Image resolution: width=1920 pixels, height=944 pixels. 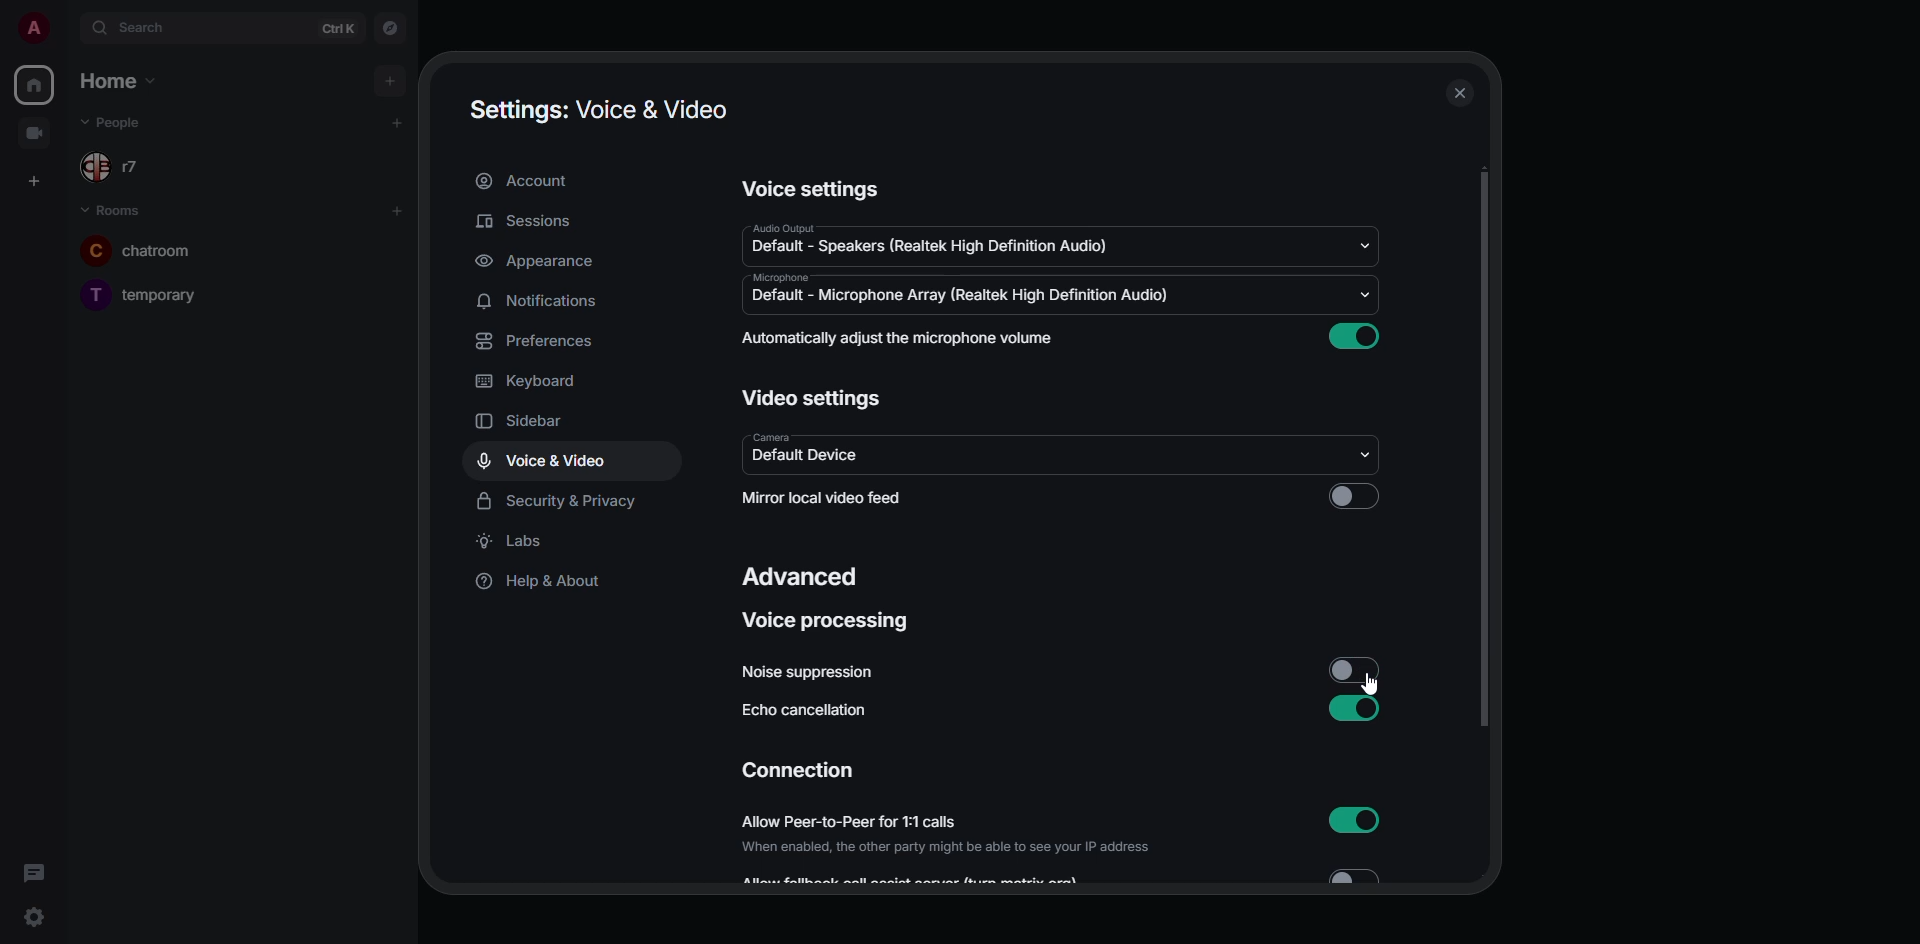 I want to click on disabled, so click(x=1357, y=671).